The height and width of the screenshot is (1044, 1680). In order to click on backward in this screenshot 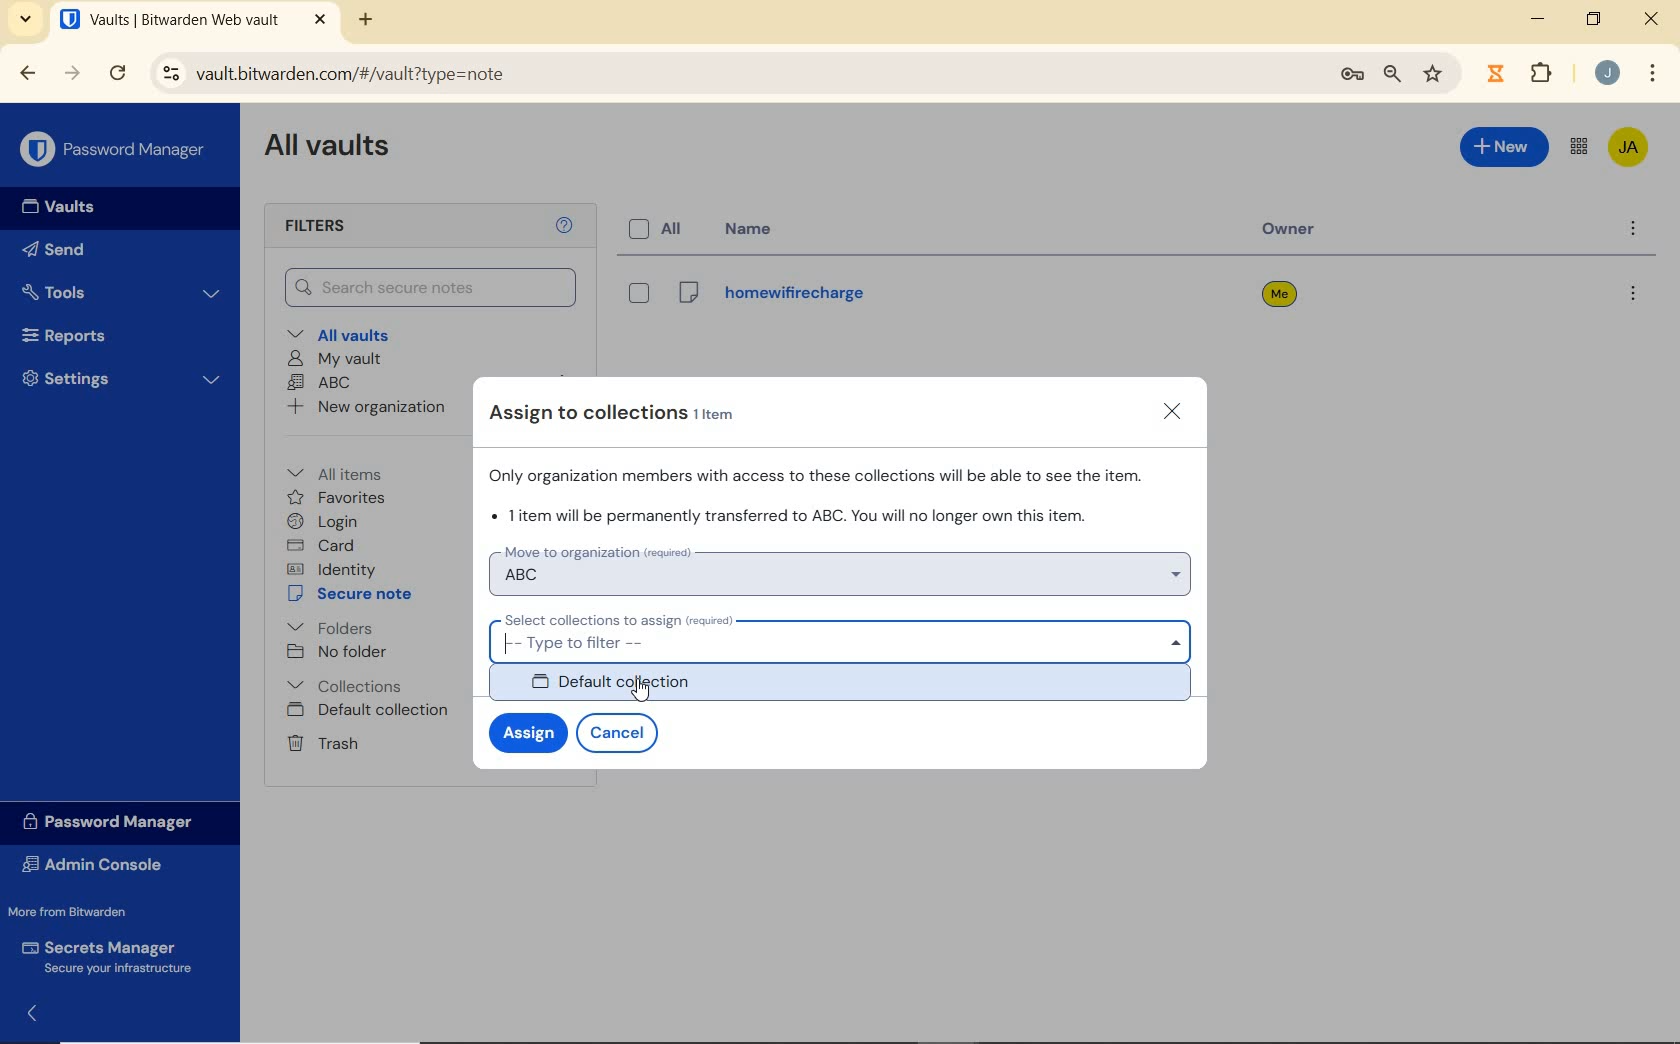, I will do `click(28, 74)`.